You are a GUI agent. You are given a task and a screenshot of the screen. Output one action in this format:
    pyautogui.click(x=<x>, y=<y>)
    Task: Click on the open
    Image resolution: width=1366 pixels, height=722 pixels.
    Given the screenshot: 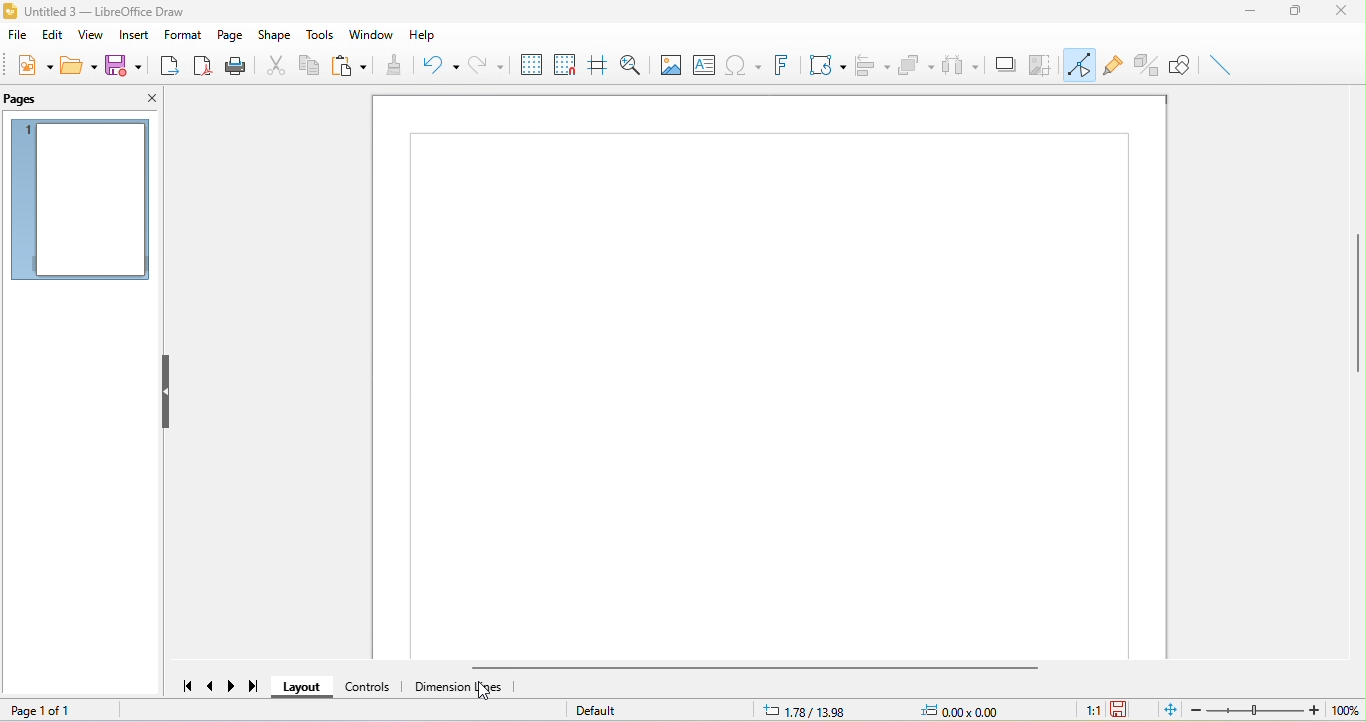 What is the action you would take?
    pyautogui.click(x=80, y=67)
    